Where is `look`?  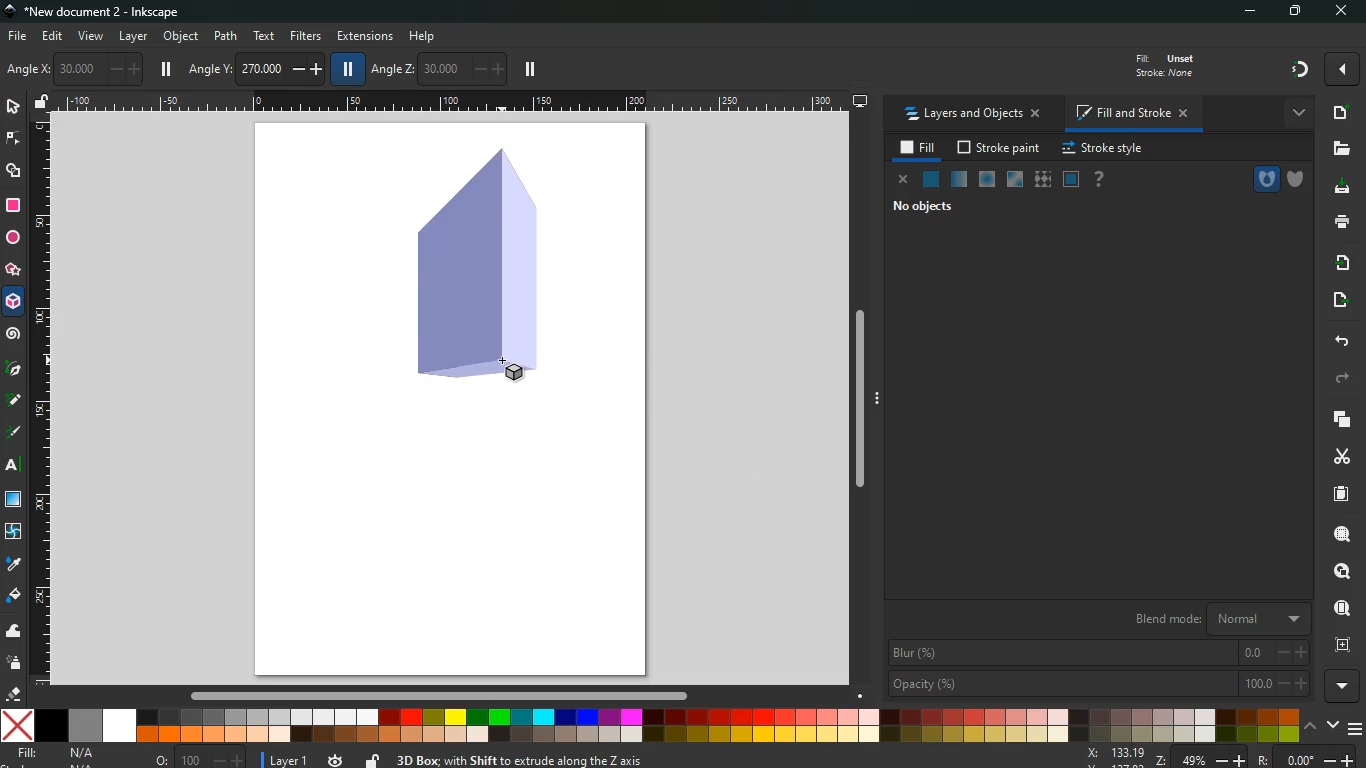 look is located at coordinates (1336, 572).